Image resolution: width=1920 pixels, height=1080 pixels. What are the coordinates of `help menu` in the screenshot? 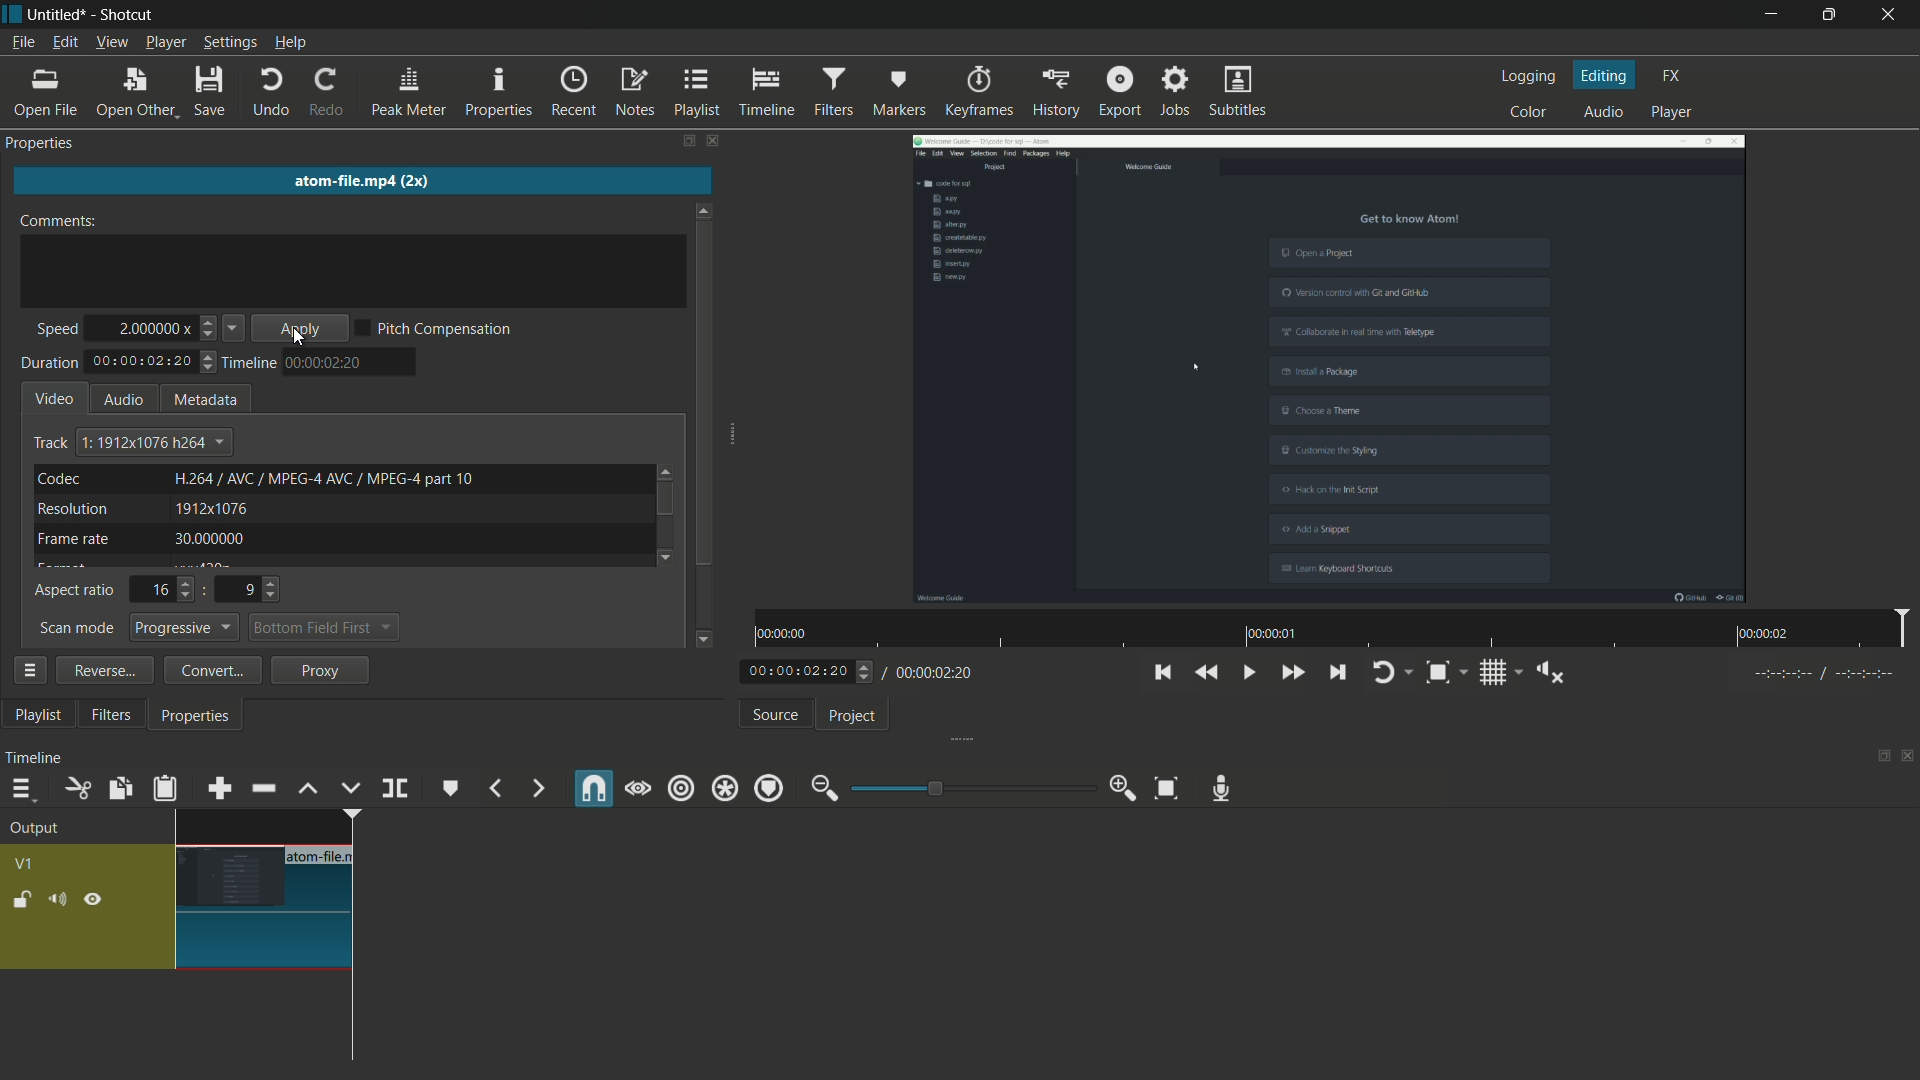 It's located at (291, 42).